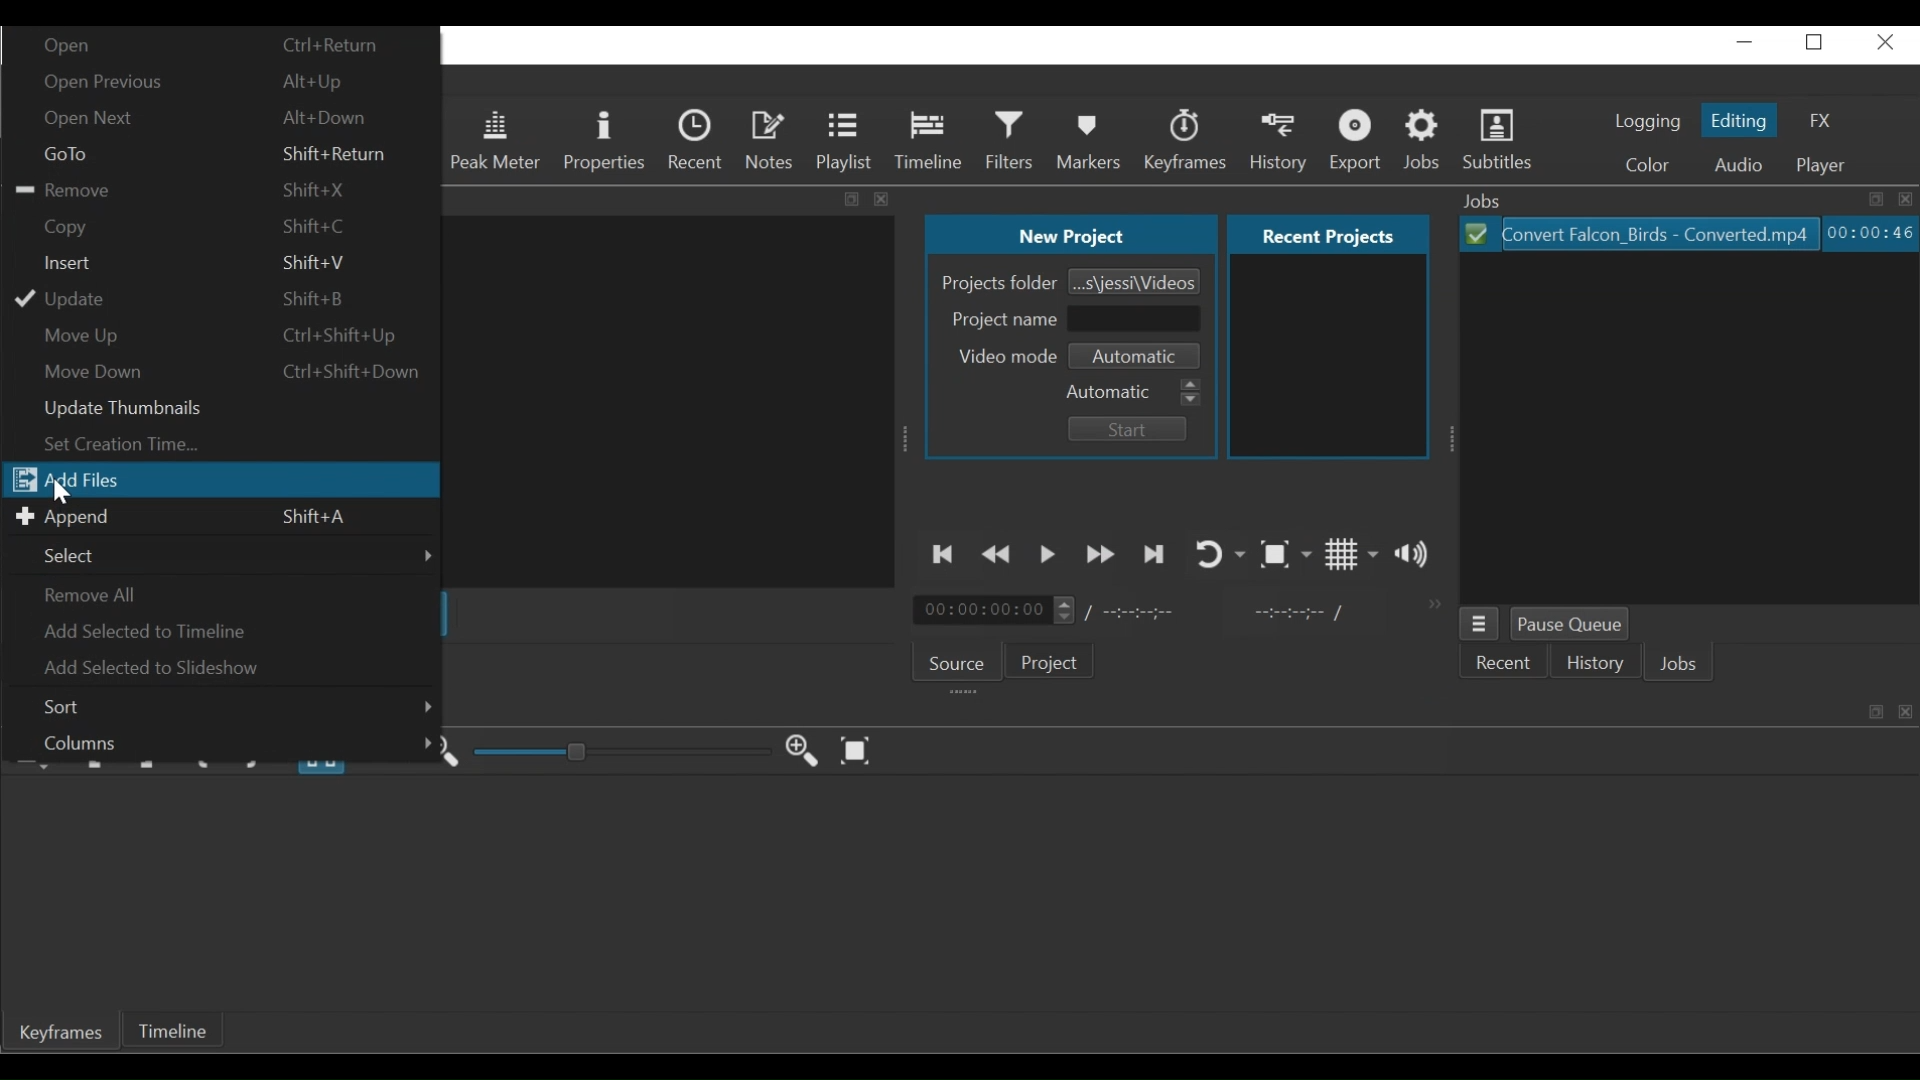  Describe the element at coordinates (211, 299) in the screenshot. I see `Update` at that location.